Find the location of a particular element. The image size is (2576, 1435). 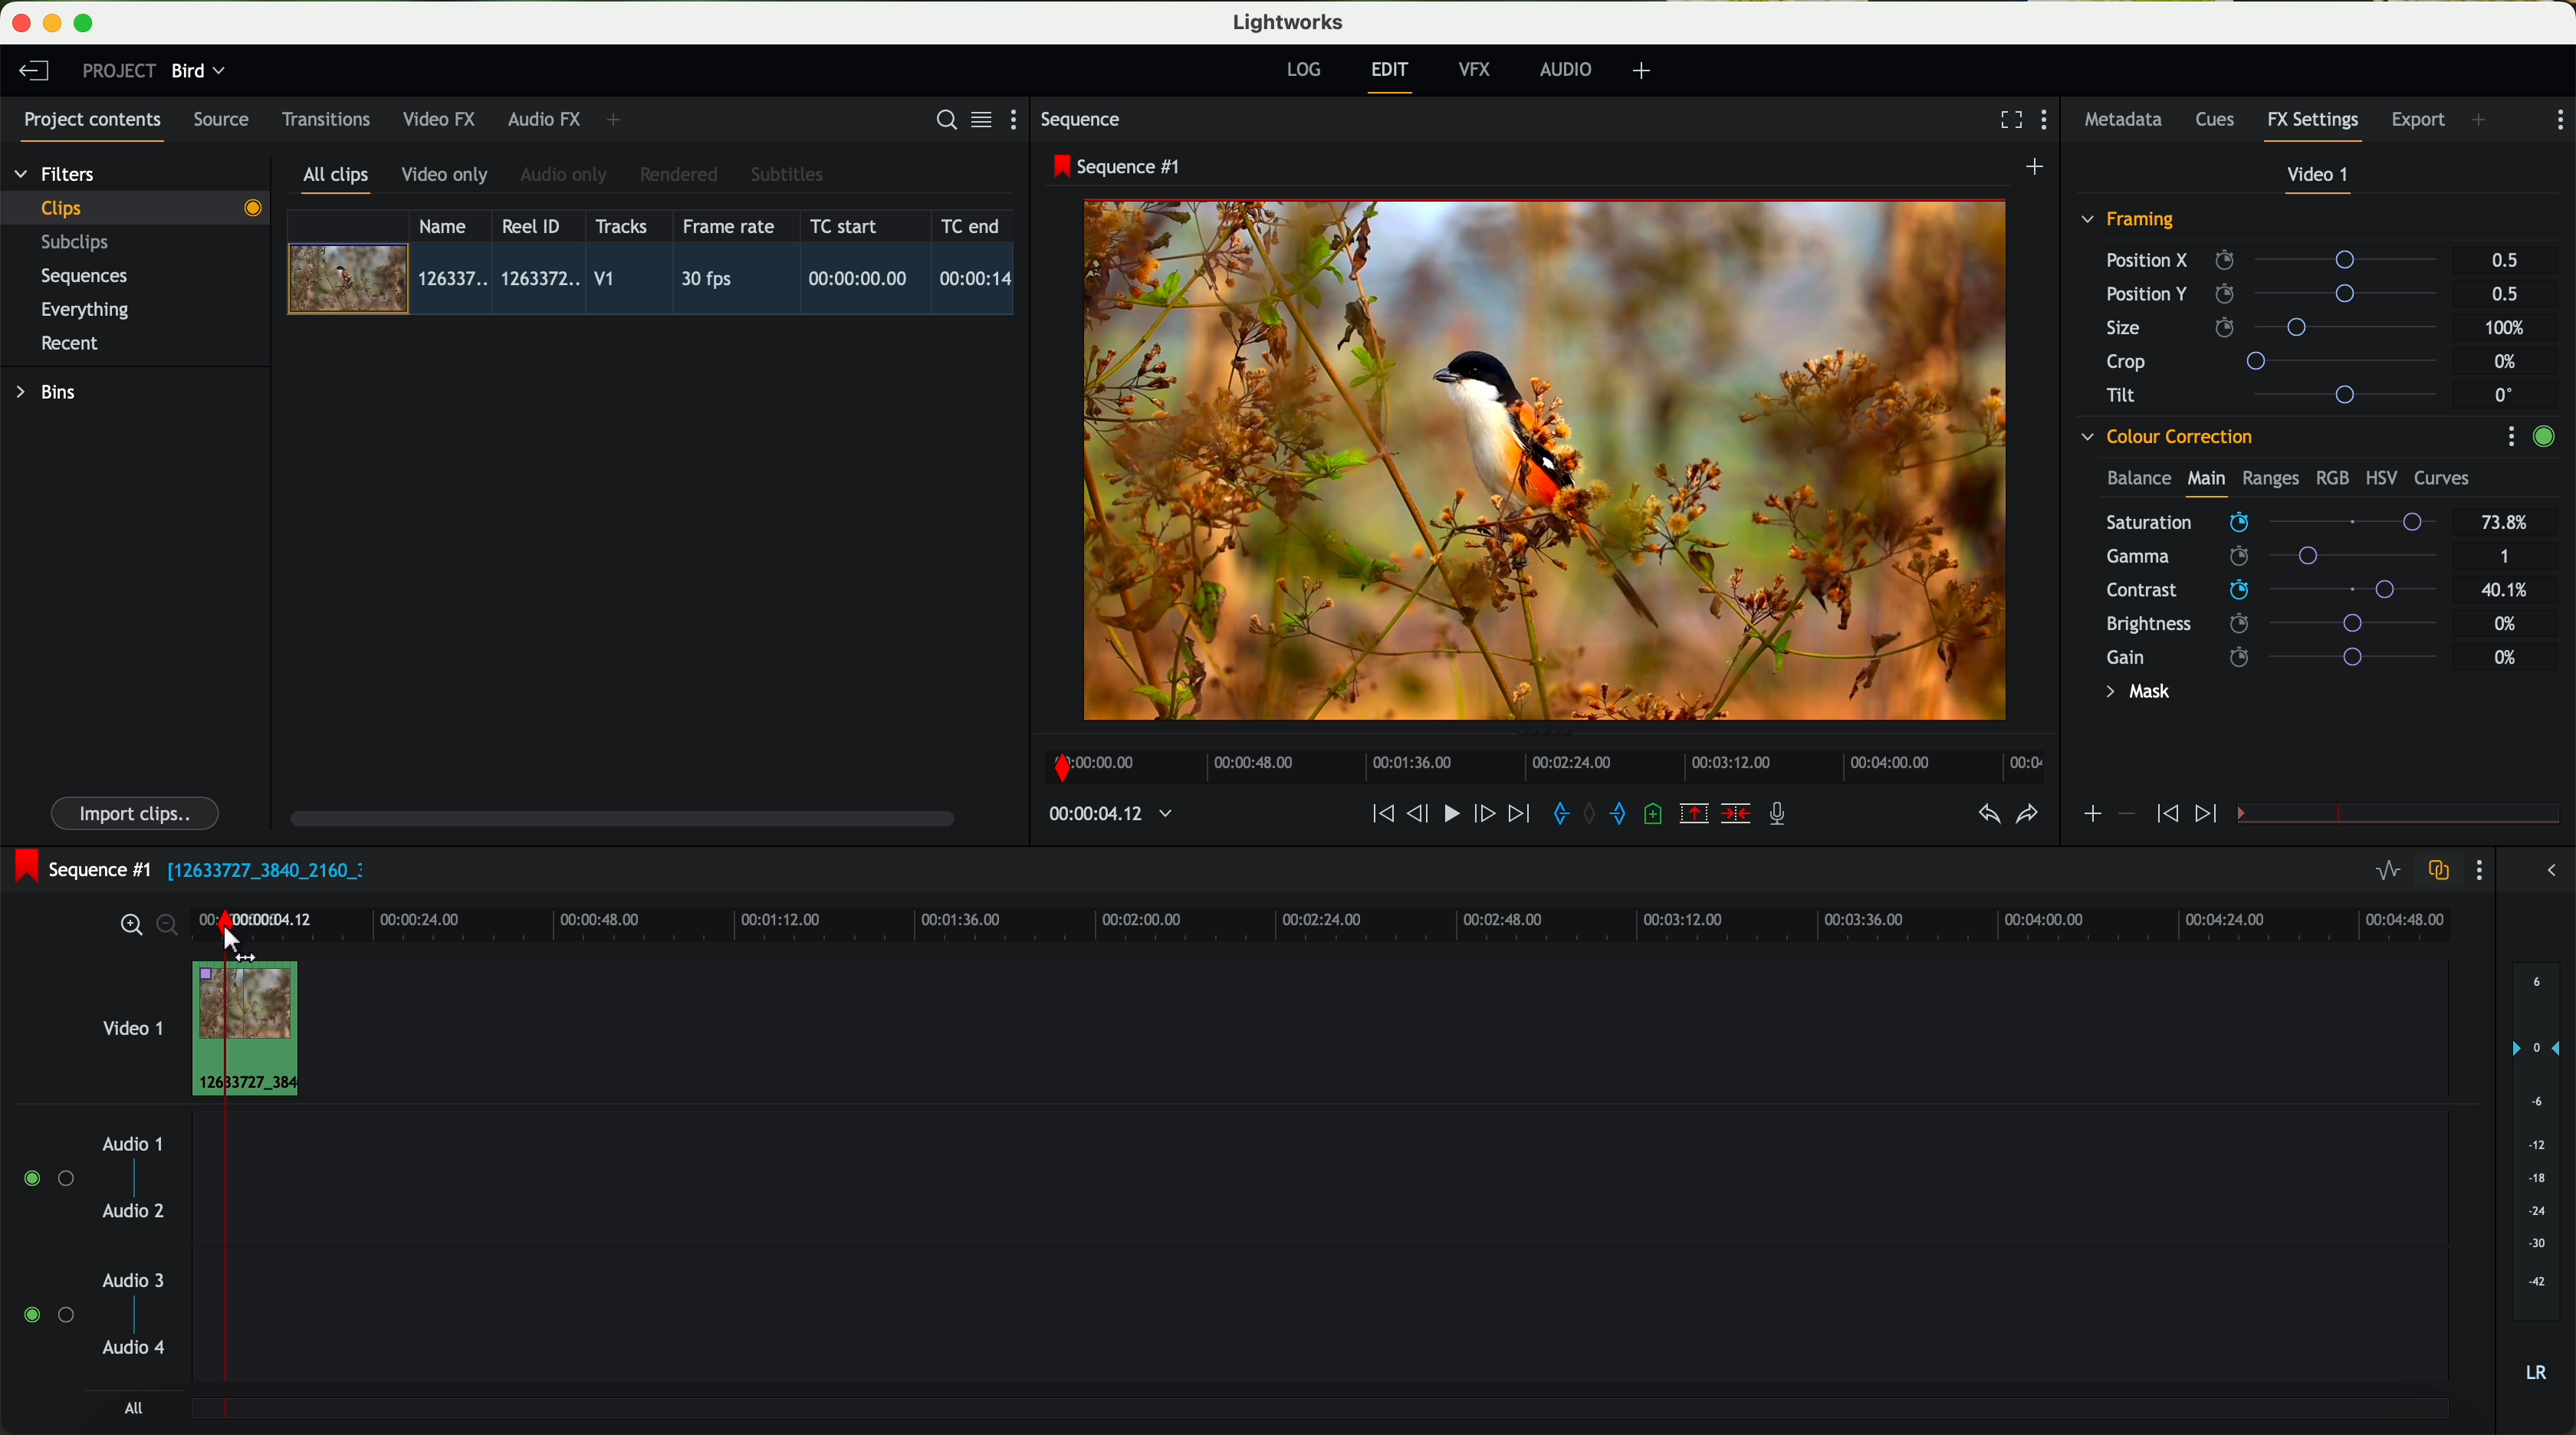

sequence #1 is located at coordinates (1119, 166).